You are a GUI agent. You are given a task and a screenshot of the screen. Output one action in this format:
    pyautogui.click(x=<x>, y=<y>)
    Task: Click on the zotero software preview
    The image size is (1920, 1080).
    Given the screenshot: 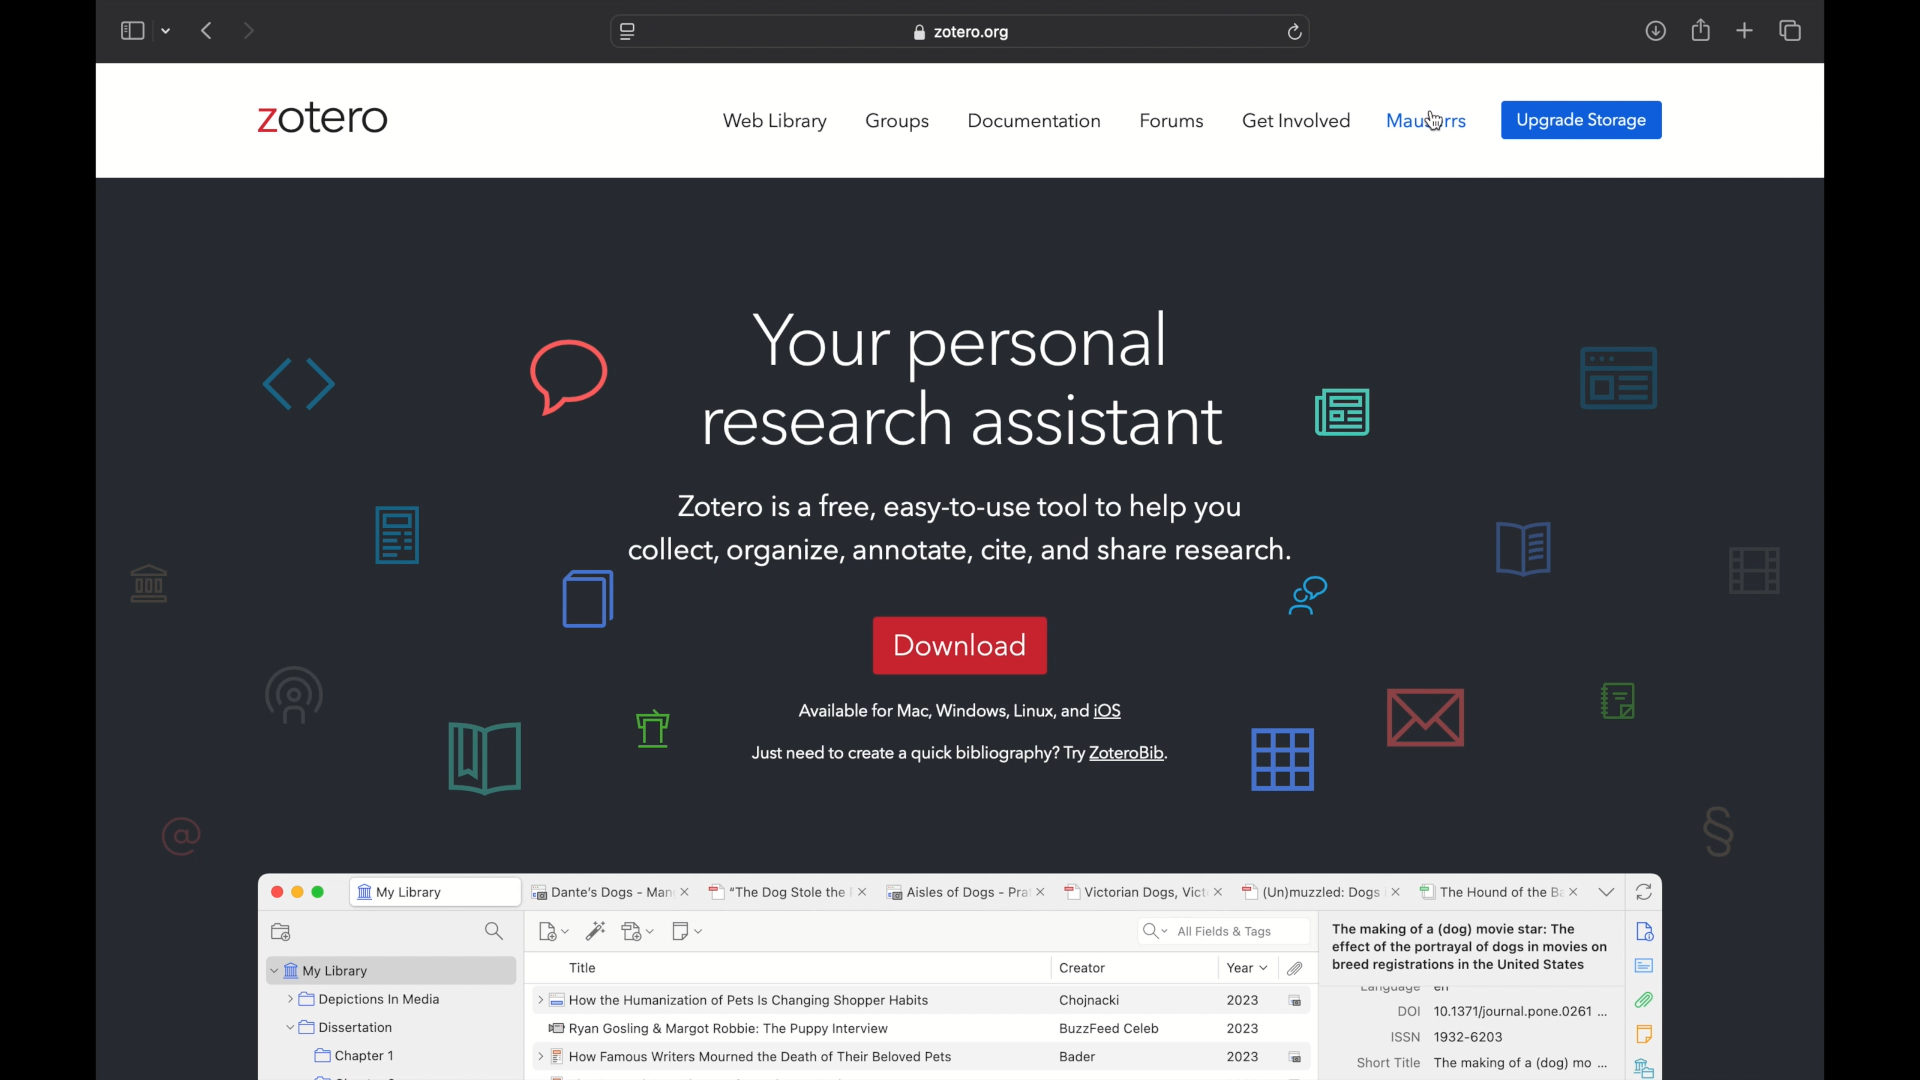 What is the action you would take?
    pyautogui.click(x=959, y=972)
    